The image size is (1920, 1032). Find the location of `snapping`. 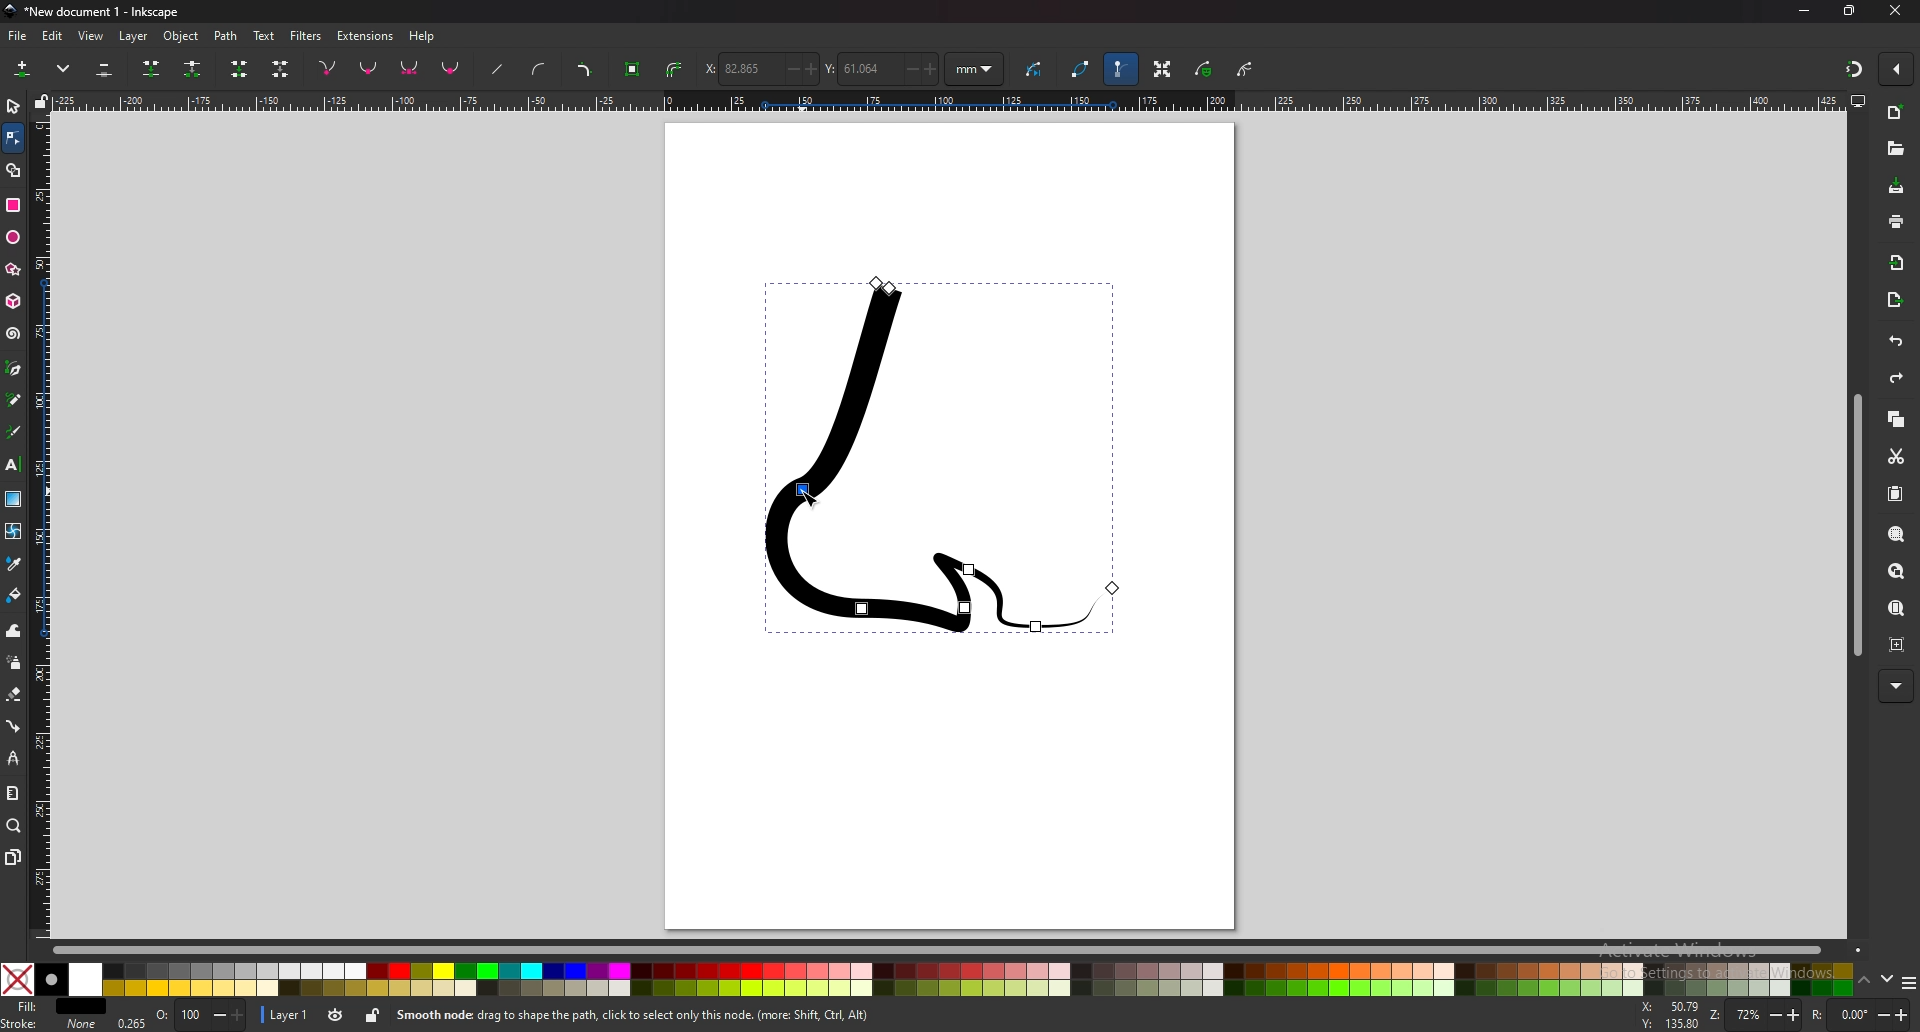

snapping is located at coordinates (1852, 66).